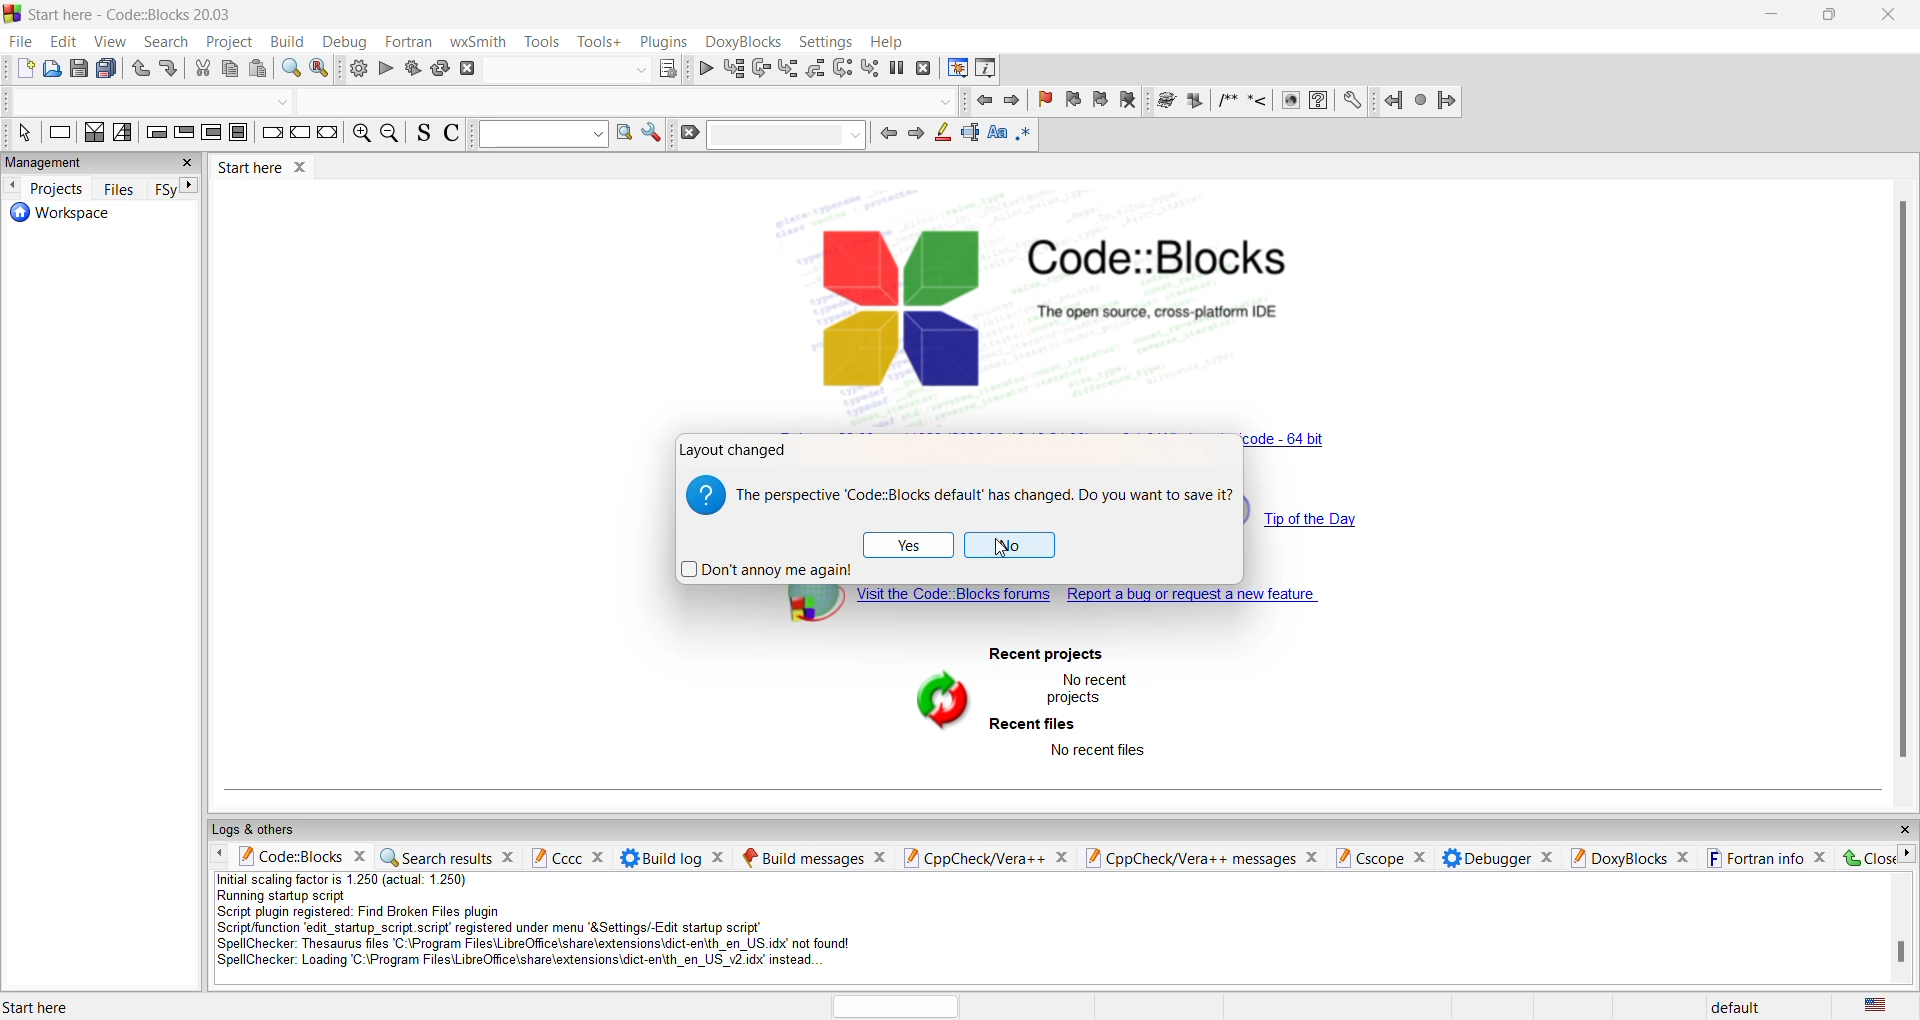  I want to click on toggle comments, so click(452, 133).